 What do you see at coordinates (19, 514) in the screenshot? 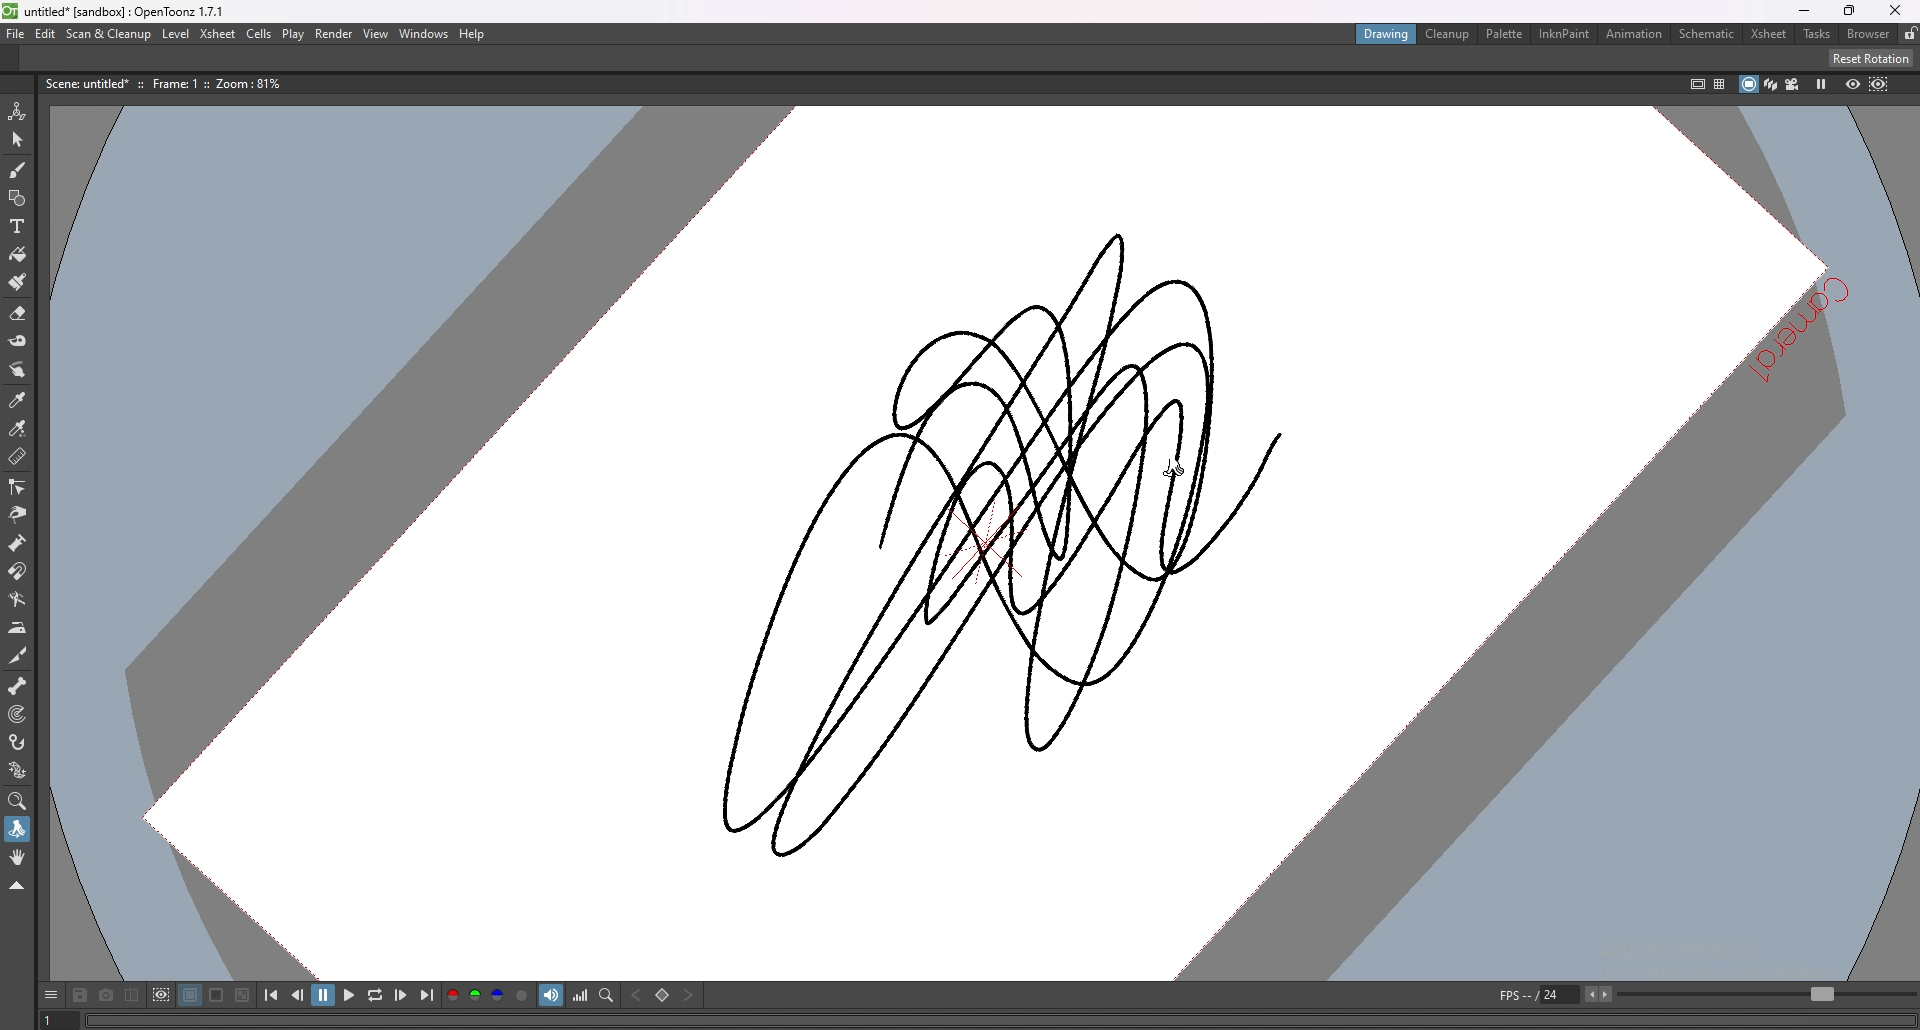
I see `pinch` at bounding box center [19, 514].